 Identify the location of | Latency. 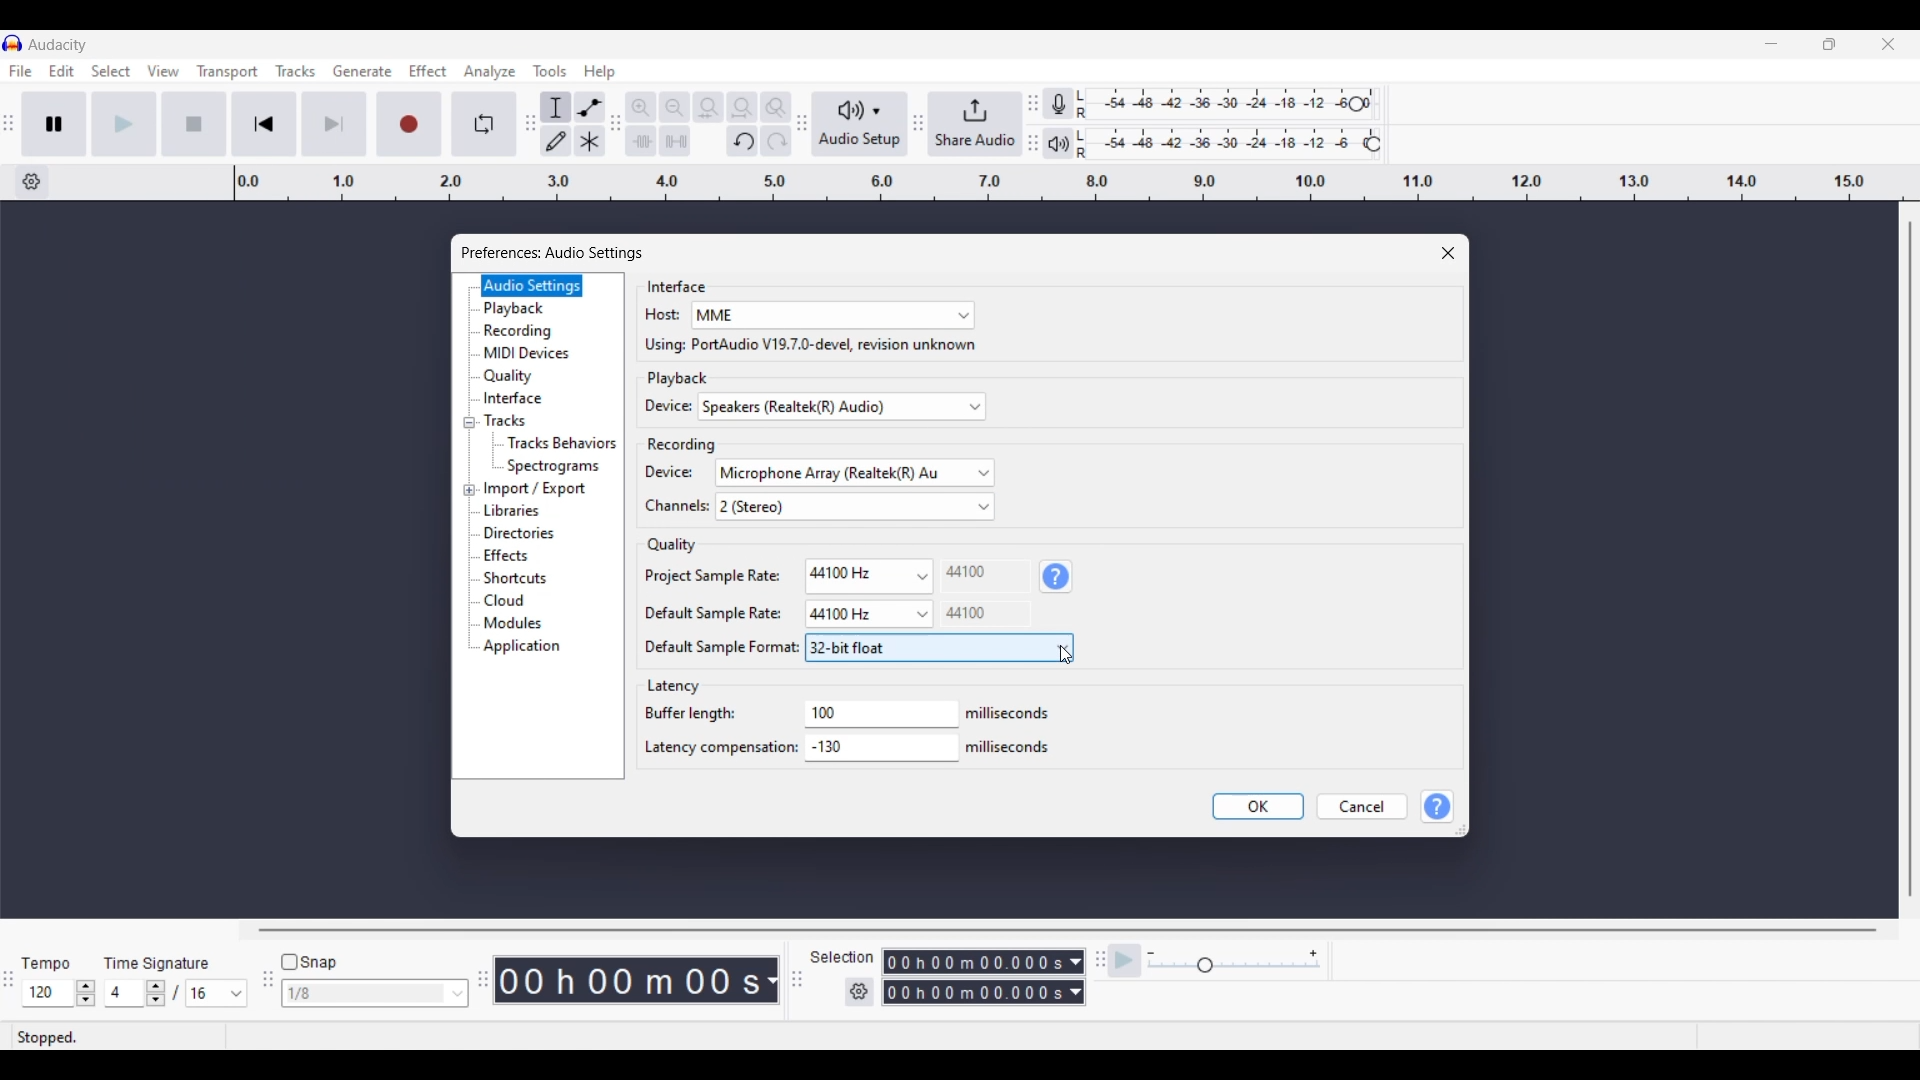
(677, 687).